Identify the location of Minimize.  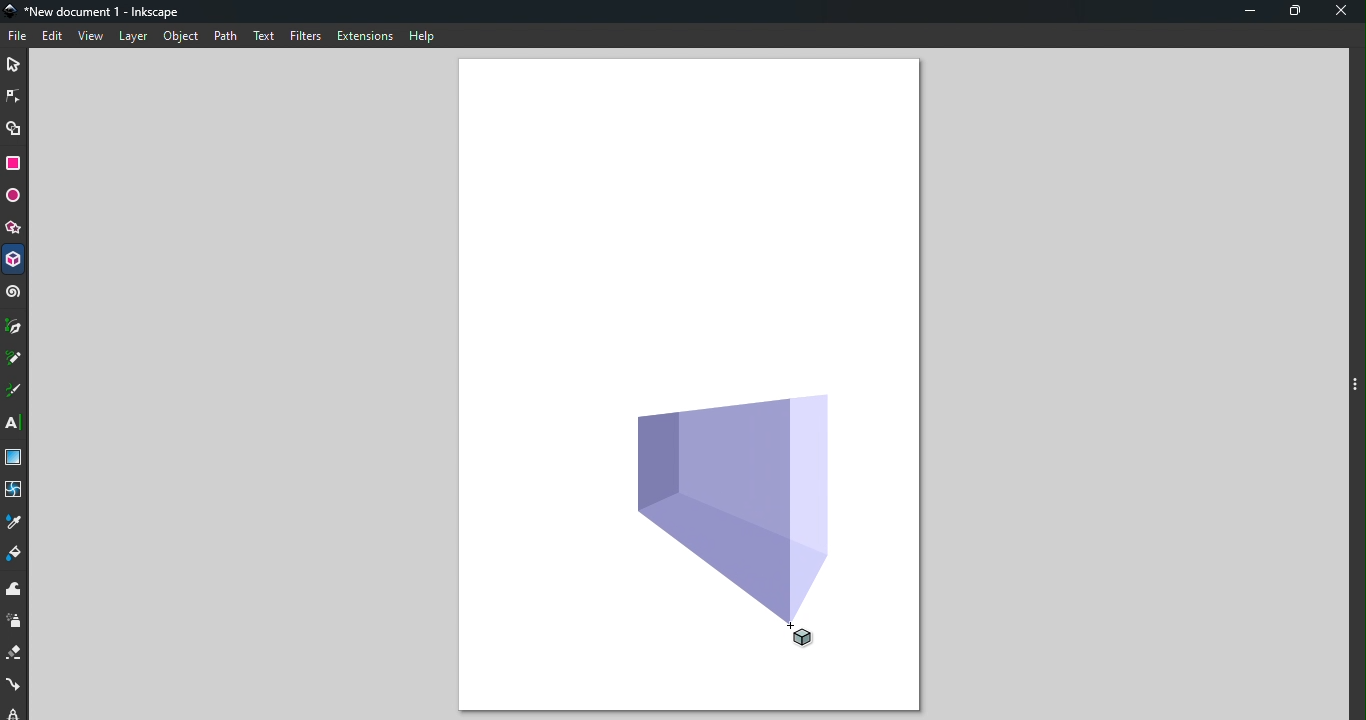
(1250, 12).